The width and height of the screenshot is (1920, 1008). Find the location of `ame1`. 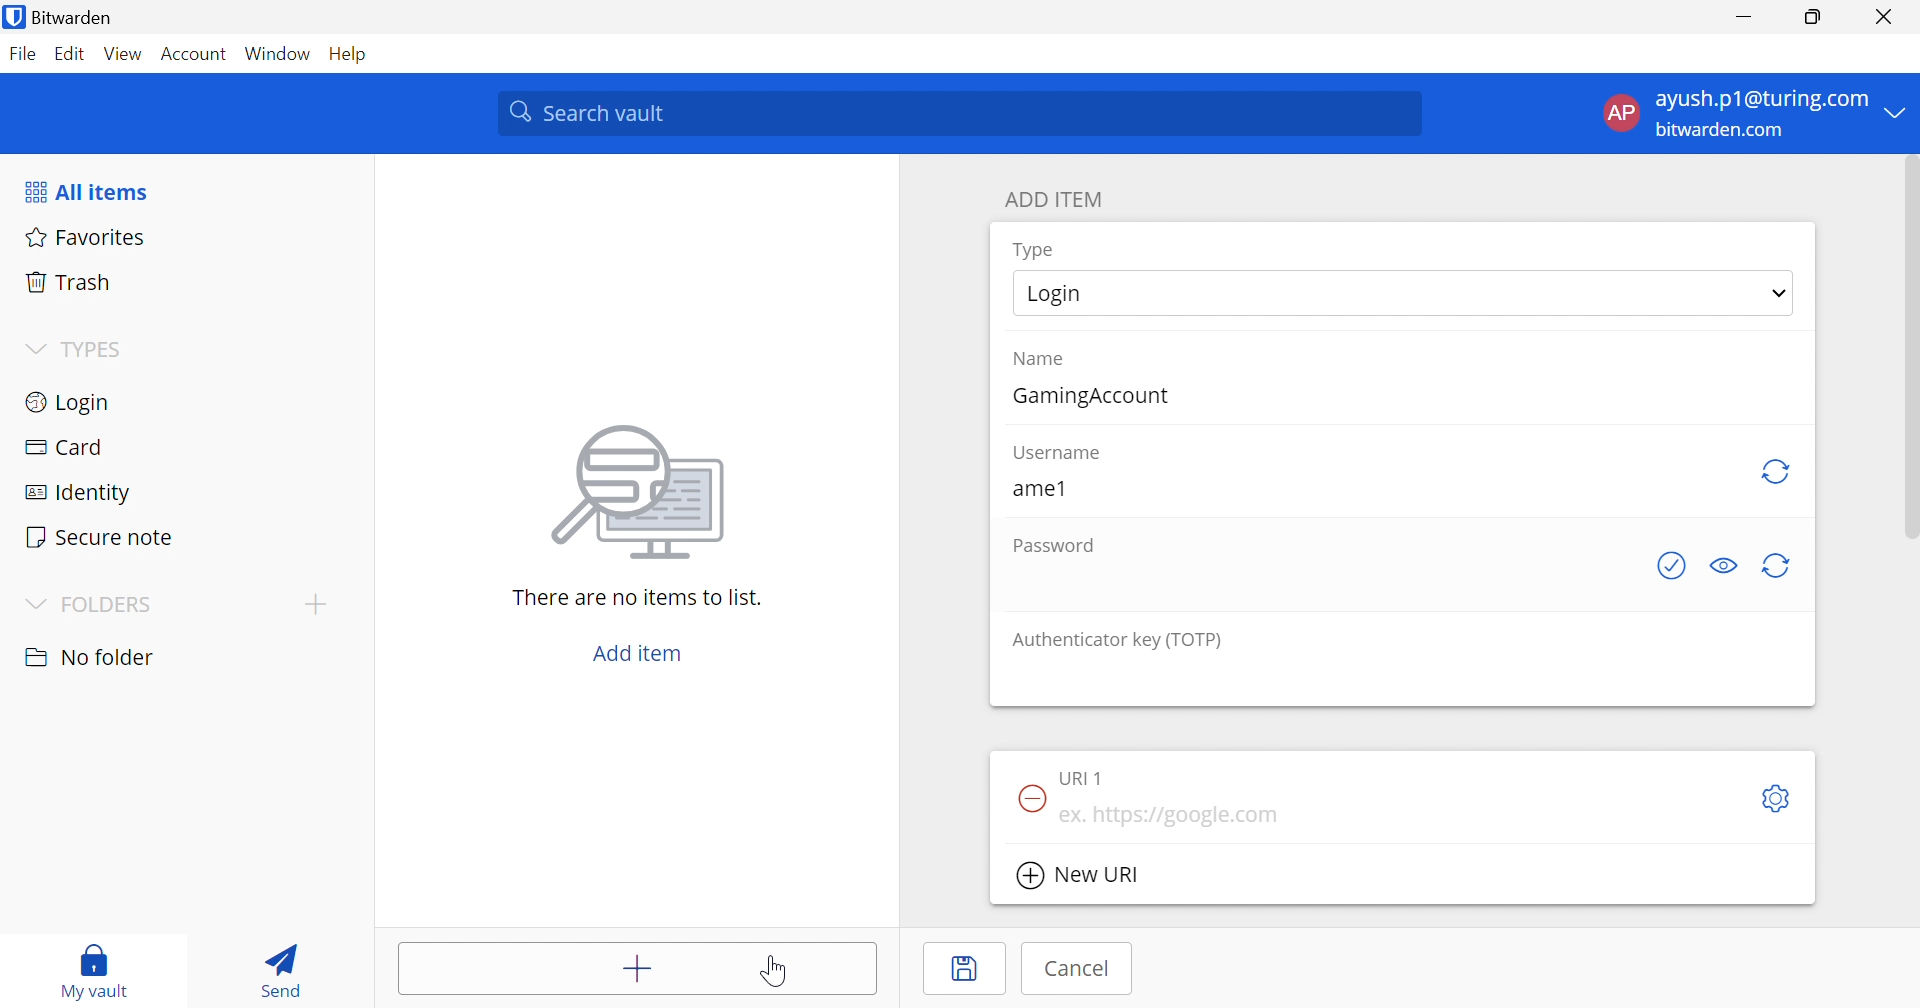

ame1 is located at coordinates (1037, 488).